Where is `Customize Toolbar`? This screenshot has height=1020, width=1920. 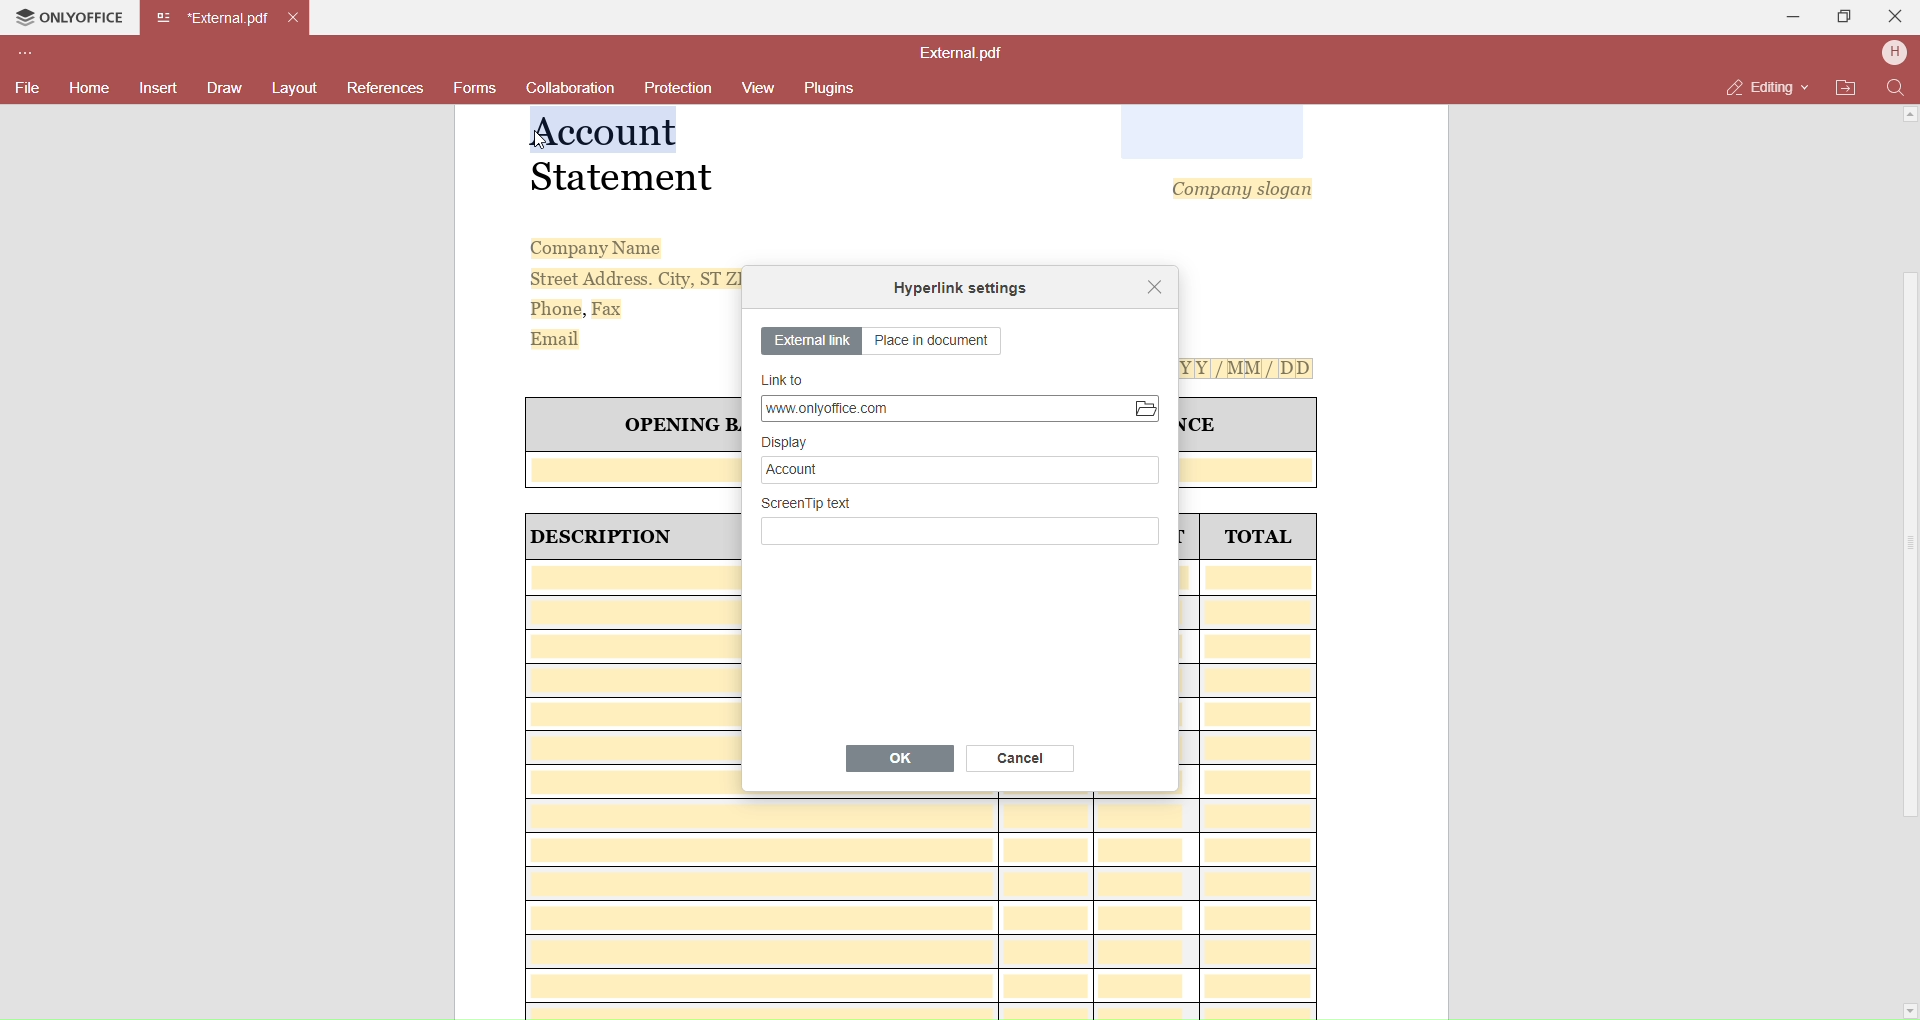
Customize Toolbar is located at coordinates (34, 53).